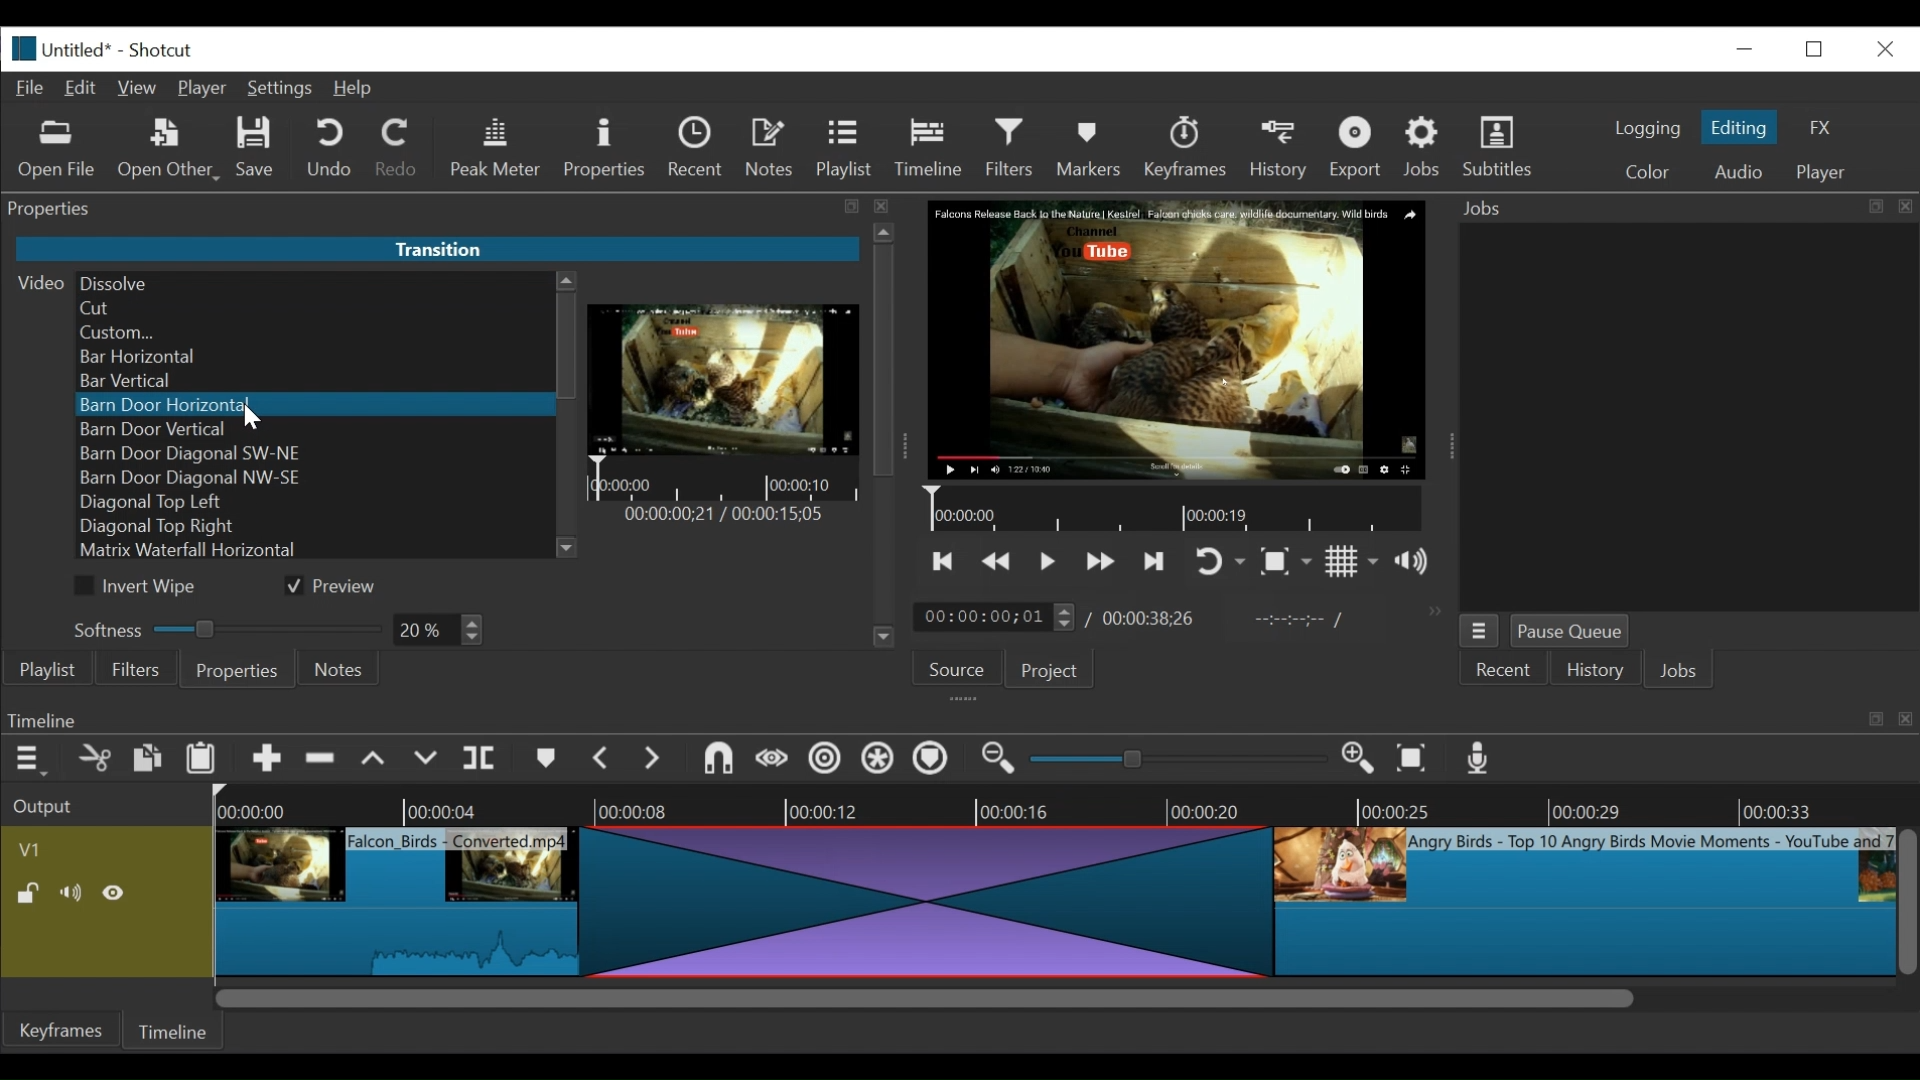 The width and height of the screenshot is (1920, 1080). Describe the element at coordinates (107, 849) in the screenshot. I see `Video track` at that location.